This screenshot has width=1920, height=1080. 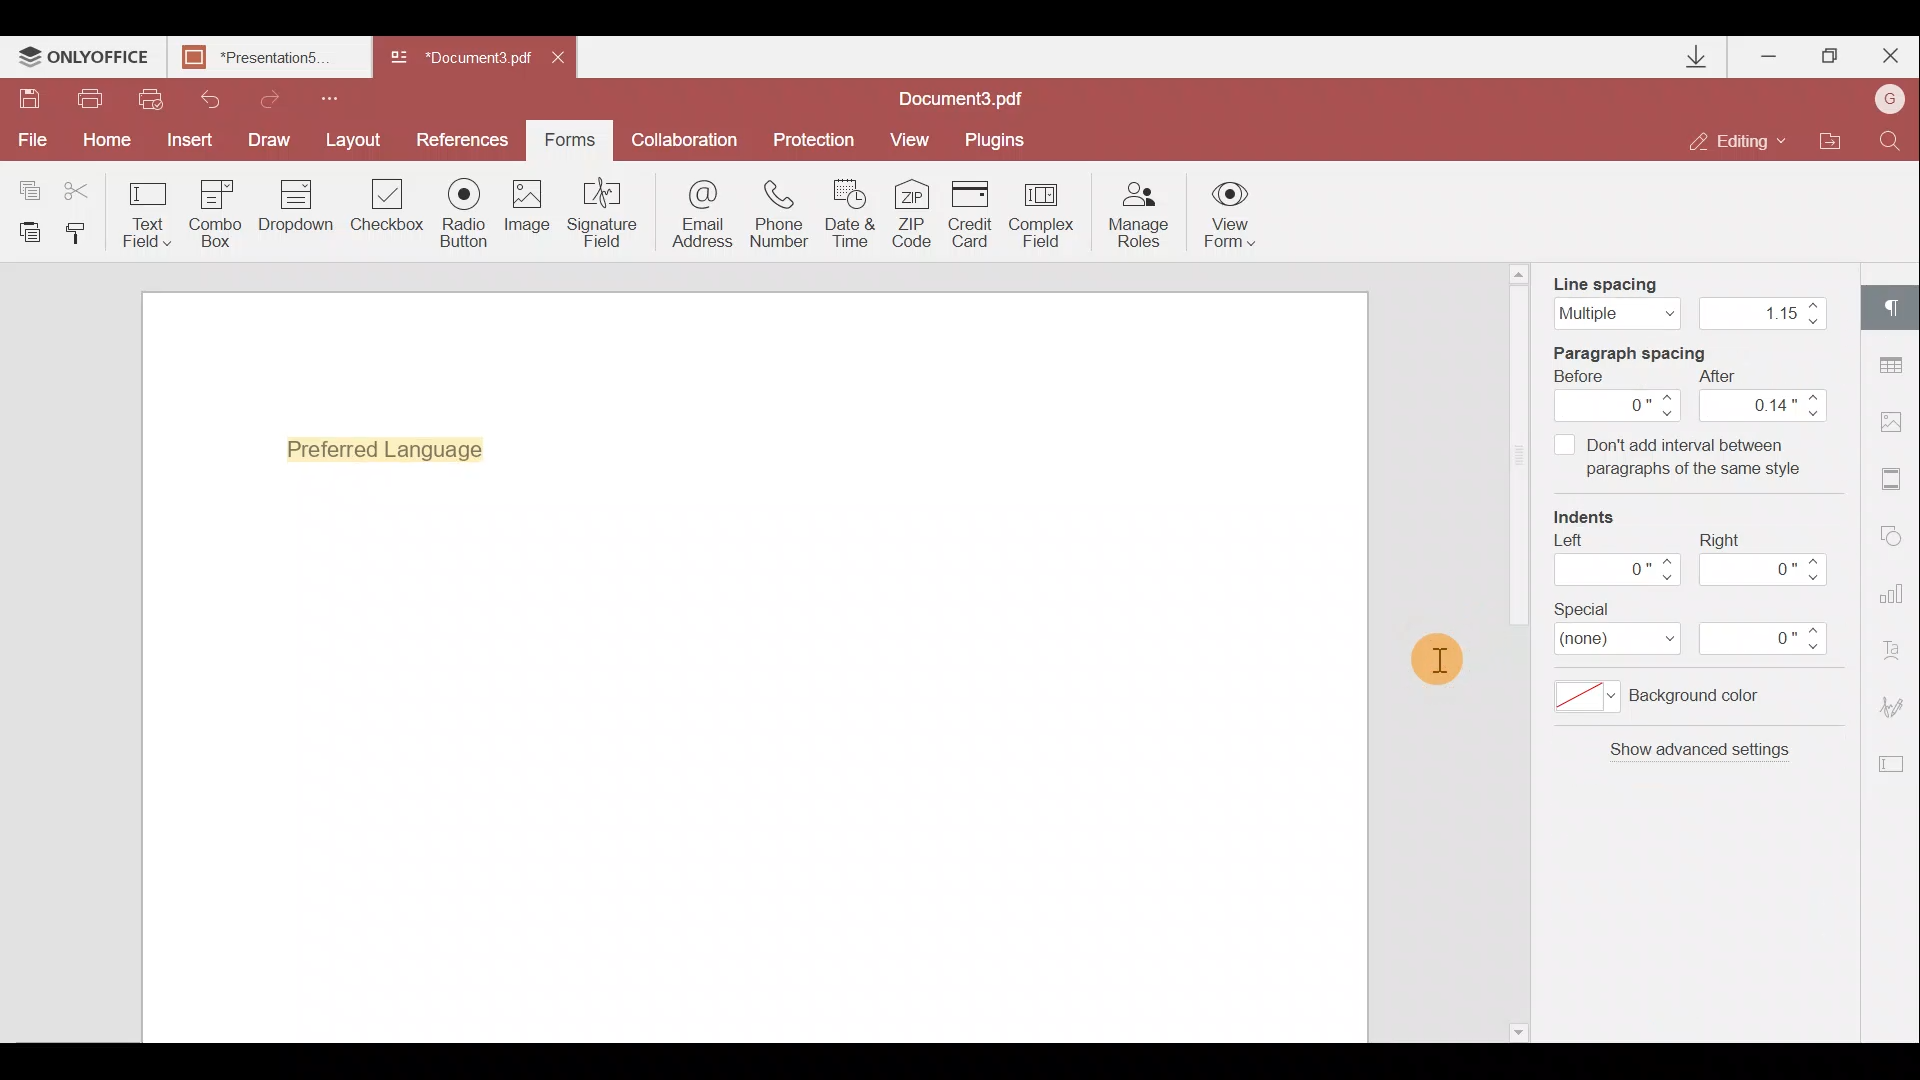 What do you see at coordinates (811, 138) in the screenshot?
I see `Protection` at bounding box center [811, 138].